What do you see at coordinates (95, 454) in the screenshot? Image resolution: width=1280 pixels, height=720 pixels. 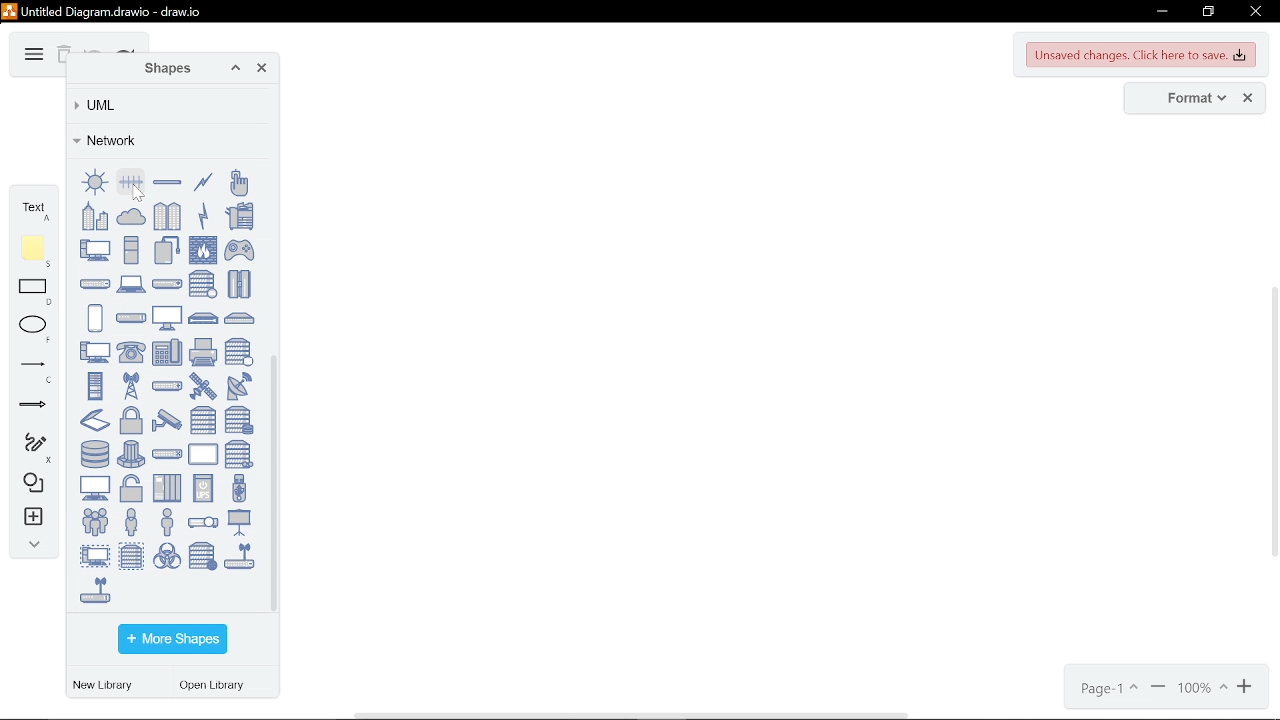 I see `storage` at bounding box center [95, 454].